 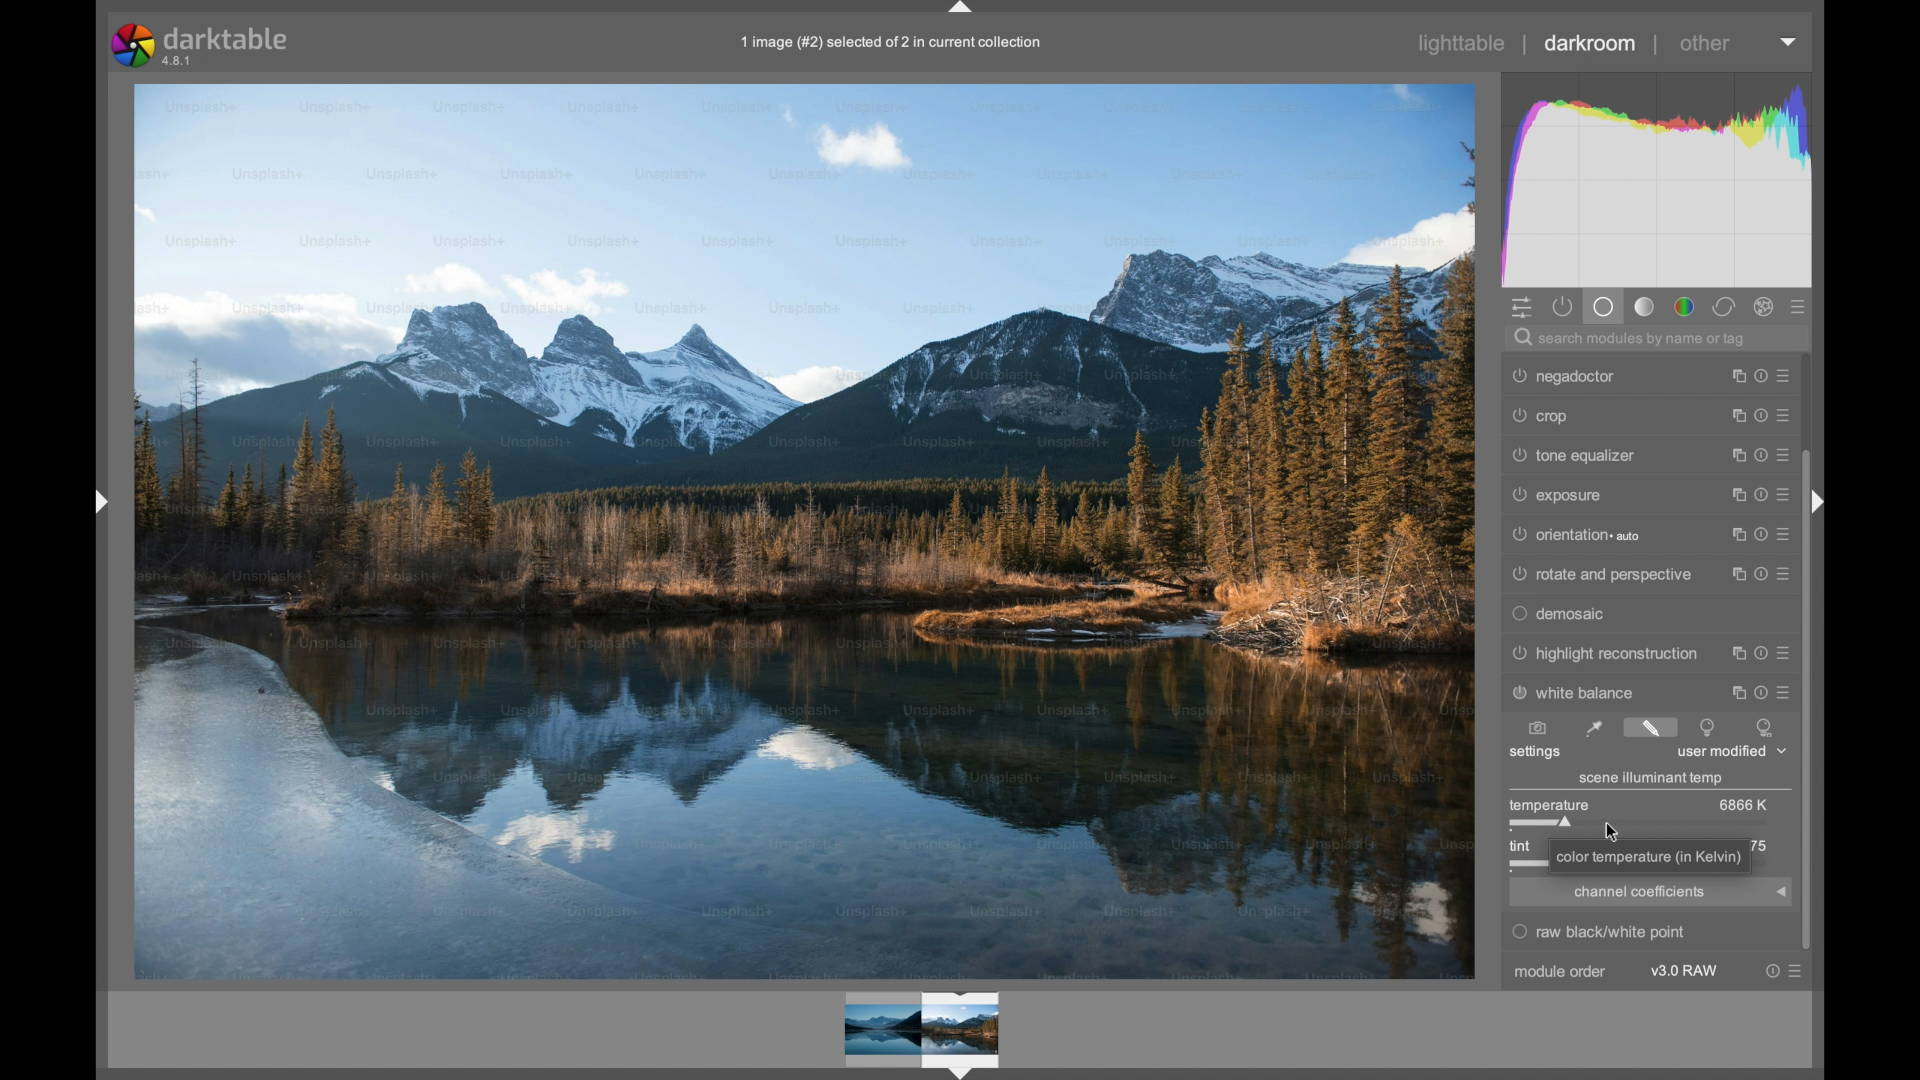 What do you see at coordinates (1564, 306) in the screenshot?
I see `show active module` at bounding box center [1564, 306].